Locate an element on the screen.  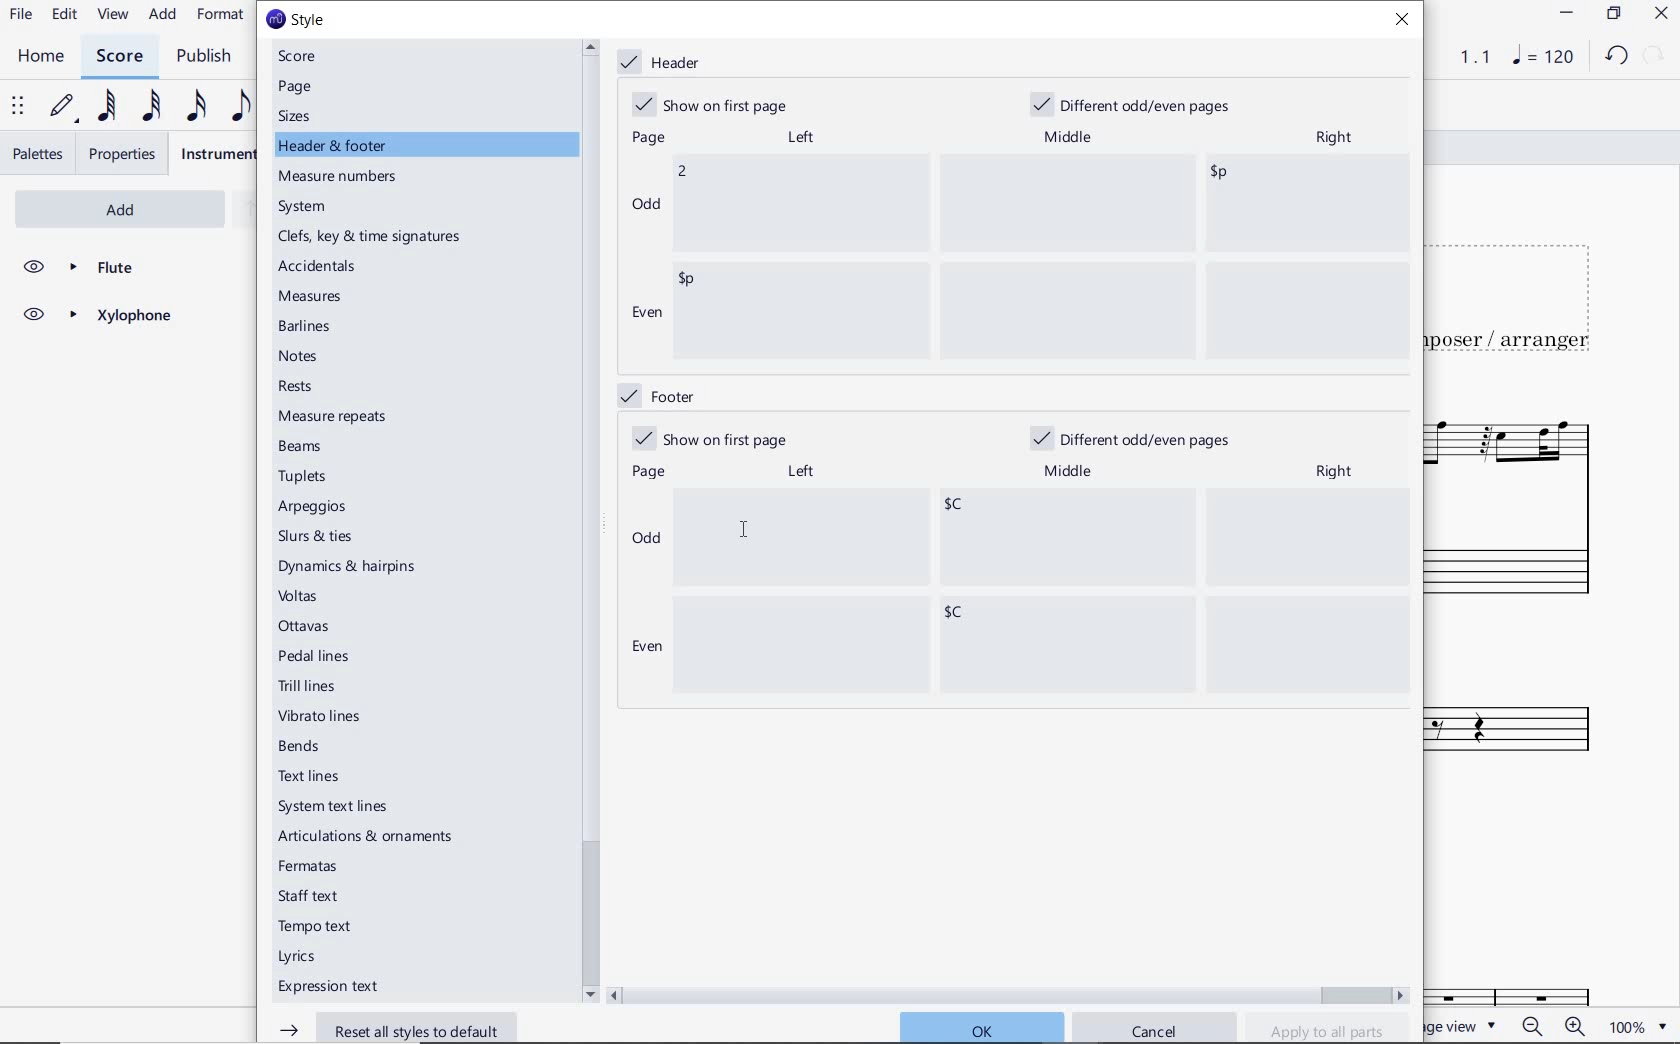
REDO is located at coordinates (1654, 56).